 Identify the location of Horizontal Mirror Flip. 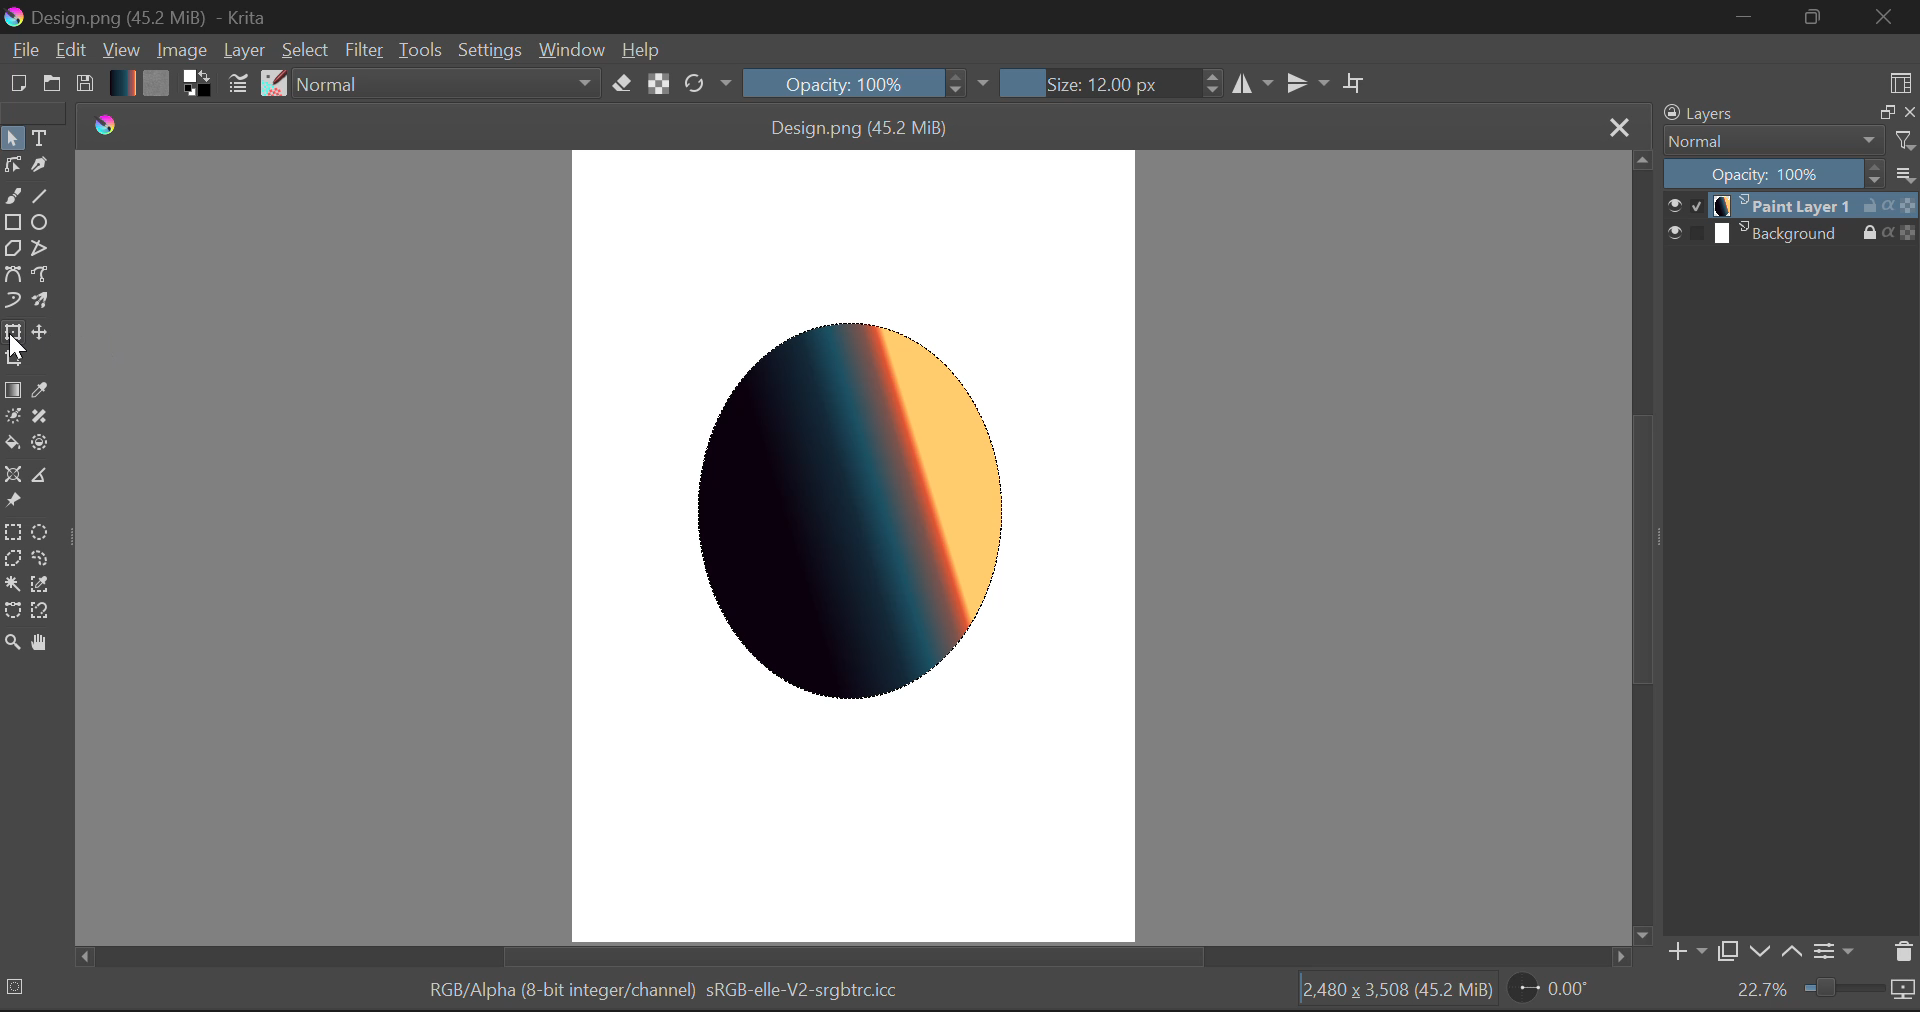
(1303, 82).